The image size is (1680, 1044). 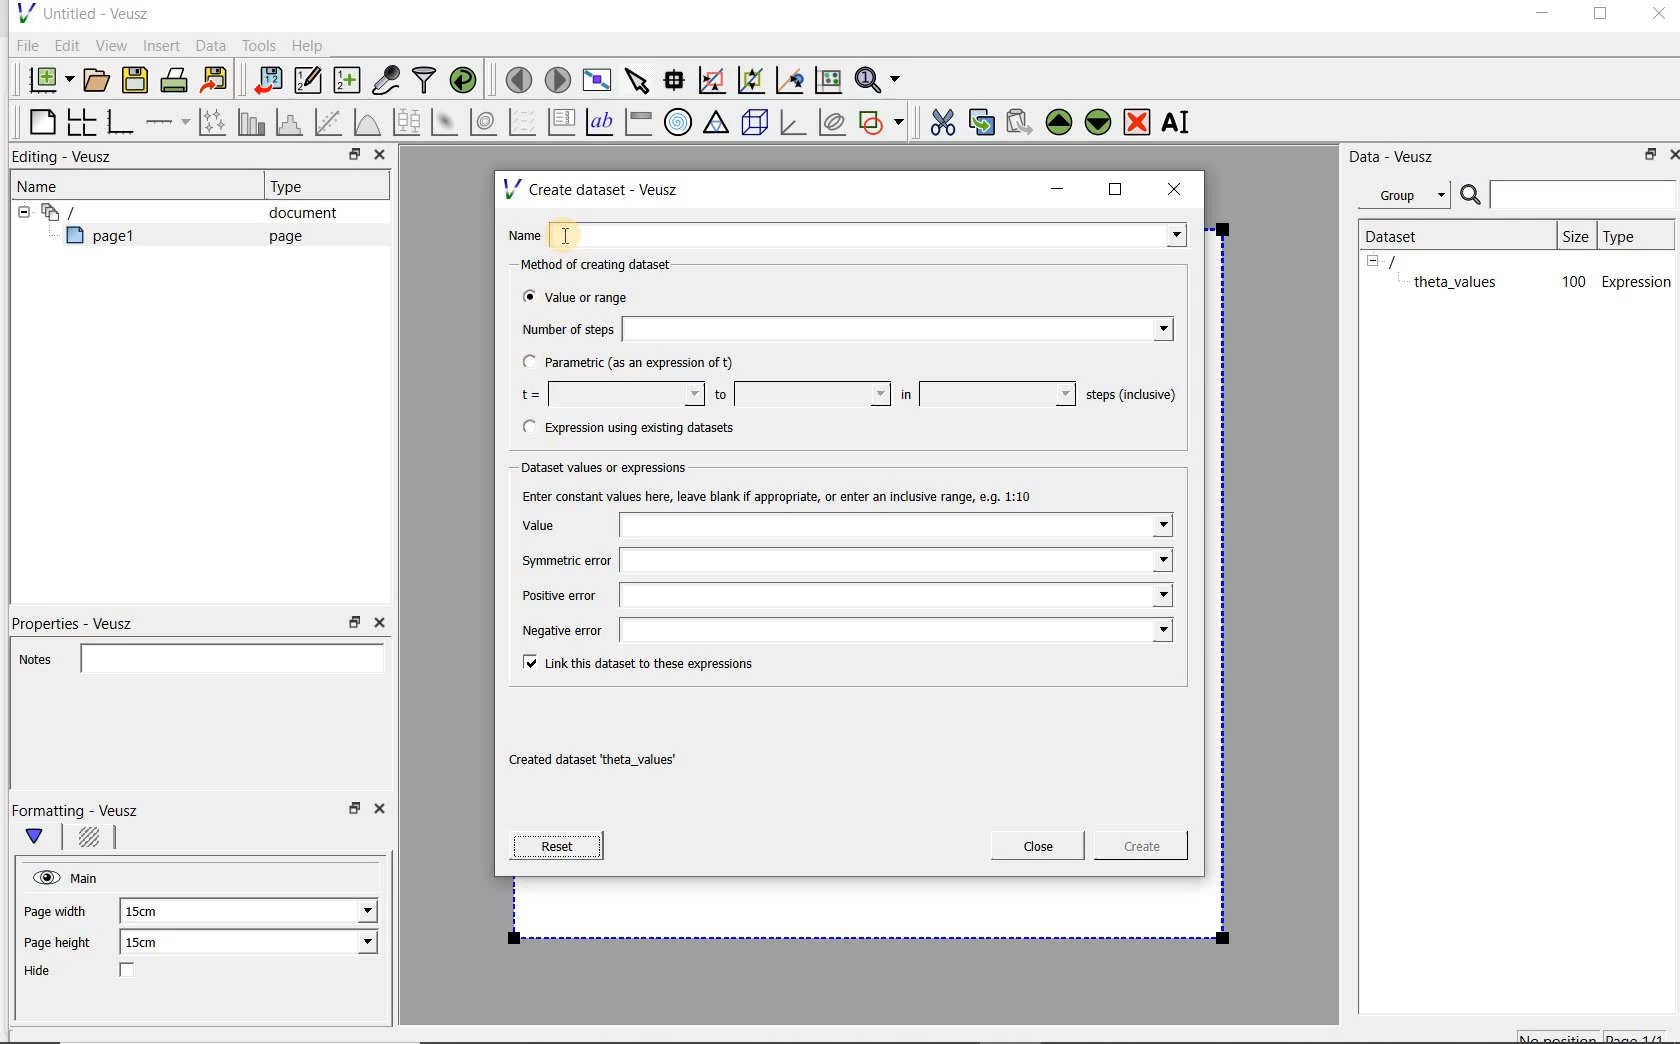 What do you see at coordinates (593, 294) in the screenshot?
I see `Value or range` at bounding box center [593, 294].